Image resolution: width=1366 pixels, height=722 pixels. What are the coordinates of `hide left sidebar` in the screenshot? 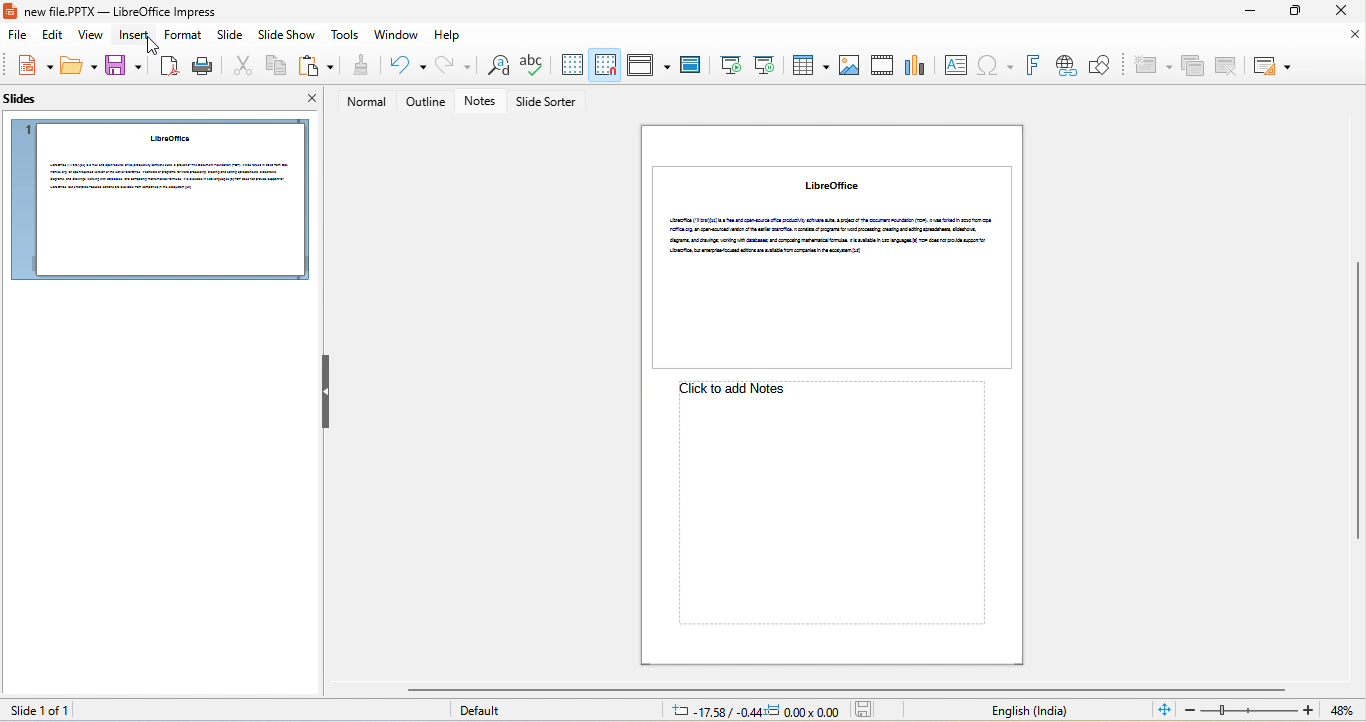 It's located at (326, 391).